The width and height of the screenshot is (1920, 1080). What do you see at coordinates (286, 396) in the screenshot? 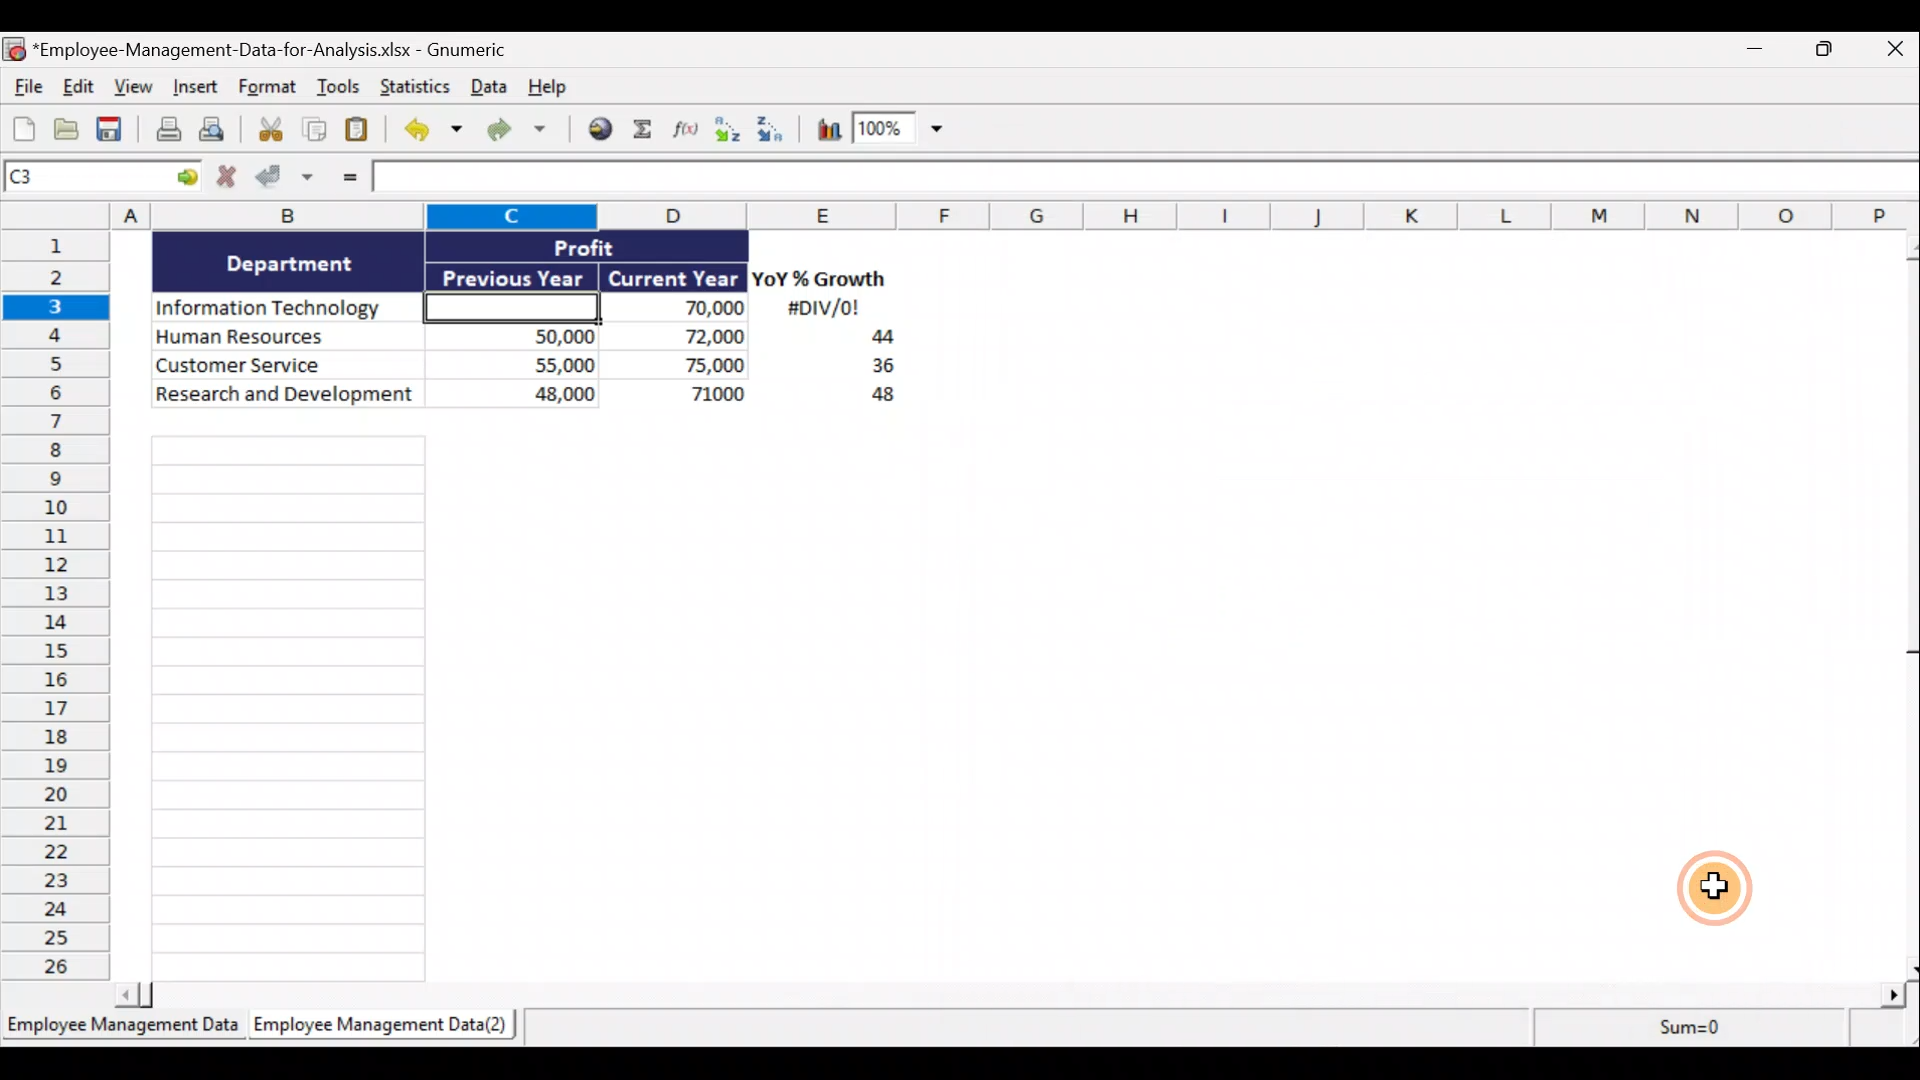
I see `Research and development` at bounding box center [286, 396].